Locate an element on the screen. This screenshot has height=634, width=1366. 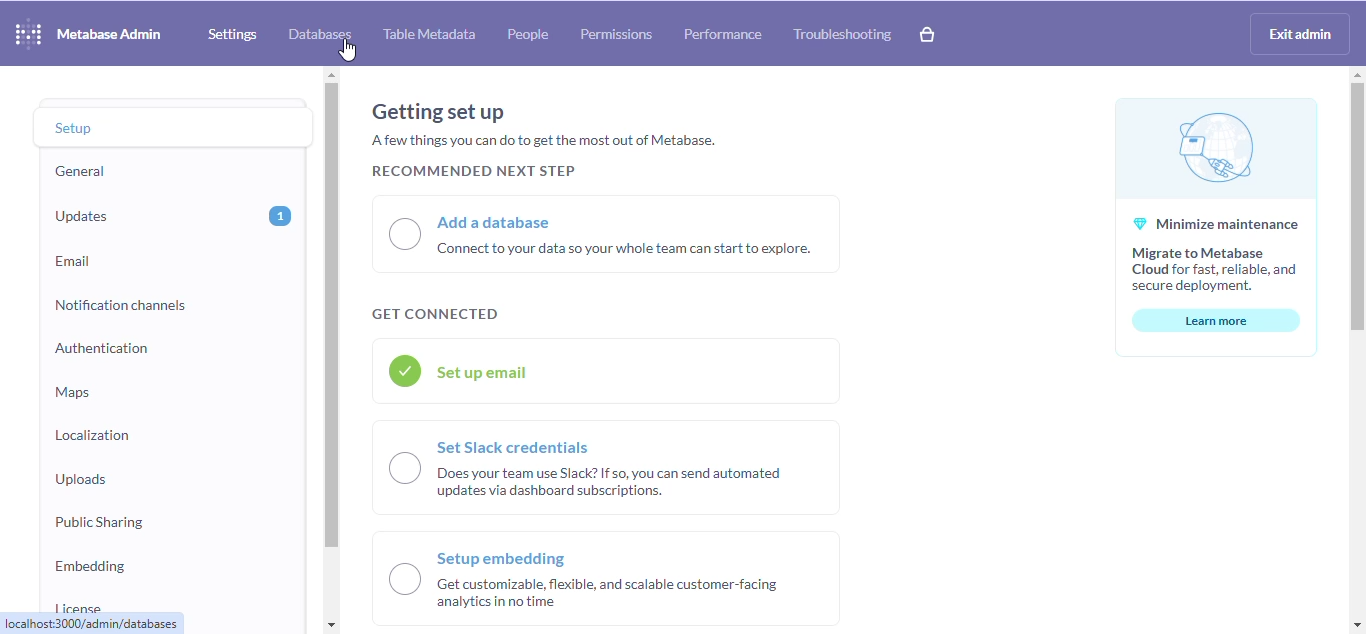
exit admin is located at coordinates (1301, 34).